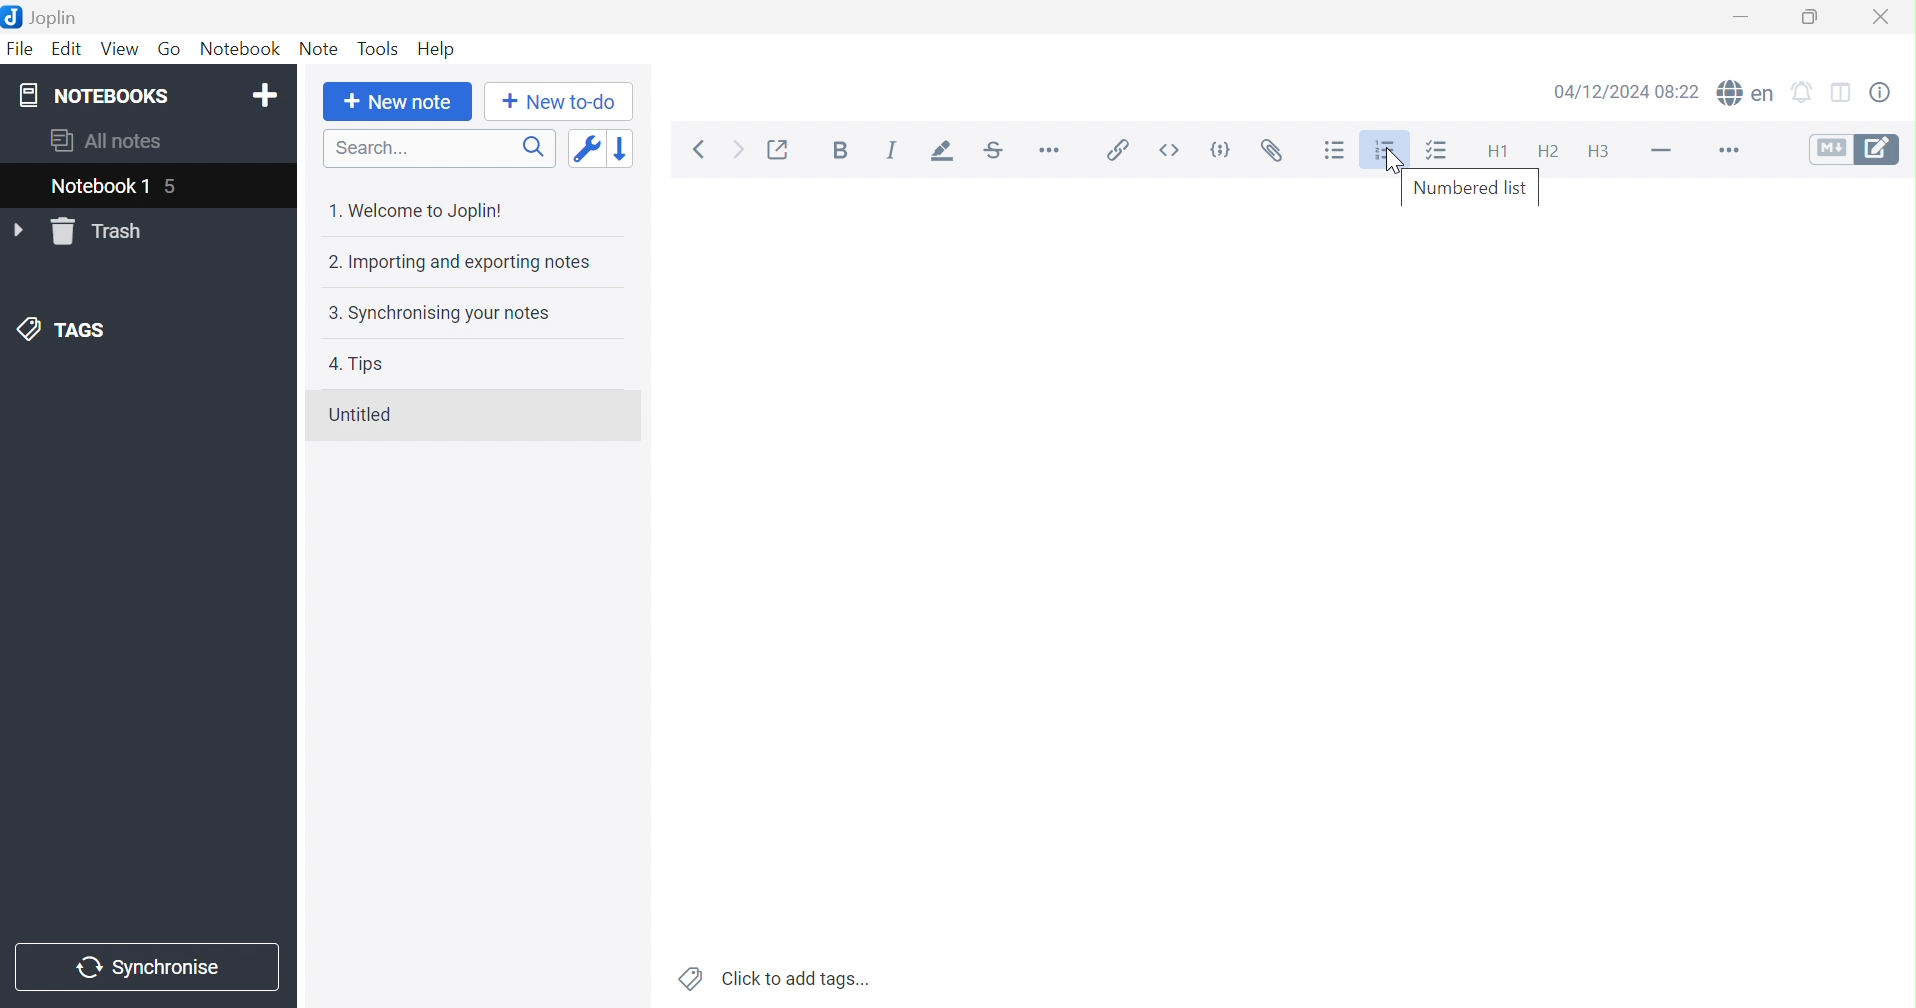 Image resolution: width=1916 pixels, height=1008 pixels. What do you see at coordinates (1660, 147) in the screenshot?
I see `Horizontal Line` at bounding box center [1660, 147].